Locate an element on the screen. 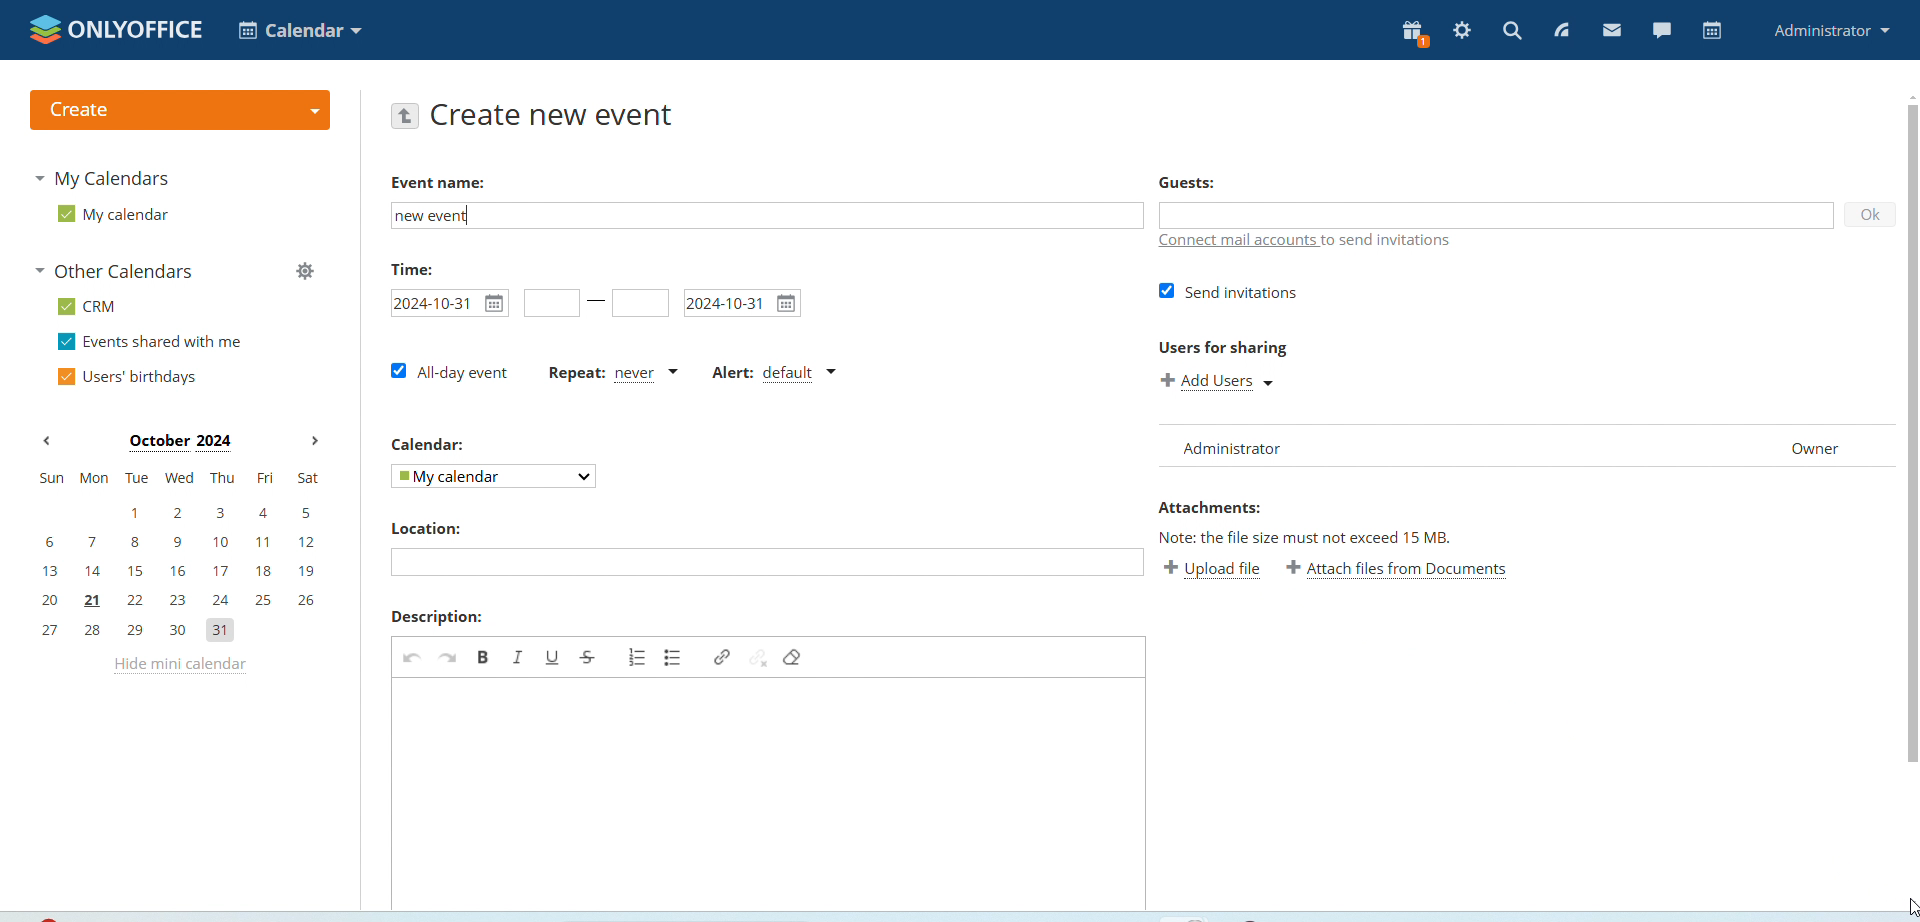 The image size is (1920, 922). underline is located at coordinates (551, 659).